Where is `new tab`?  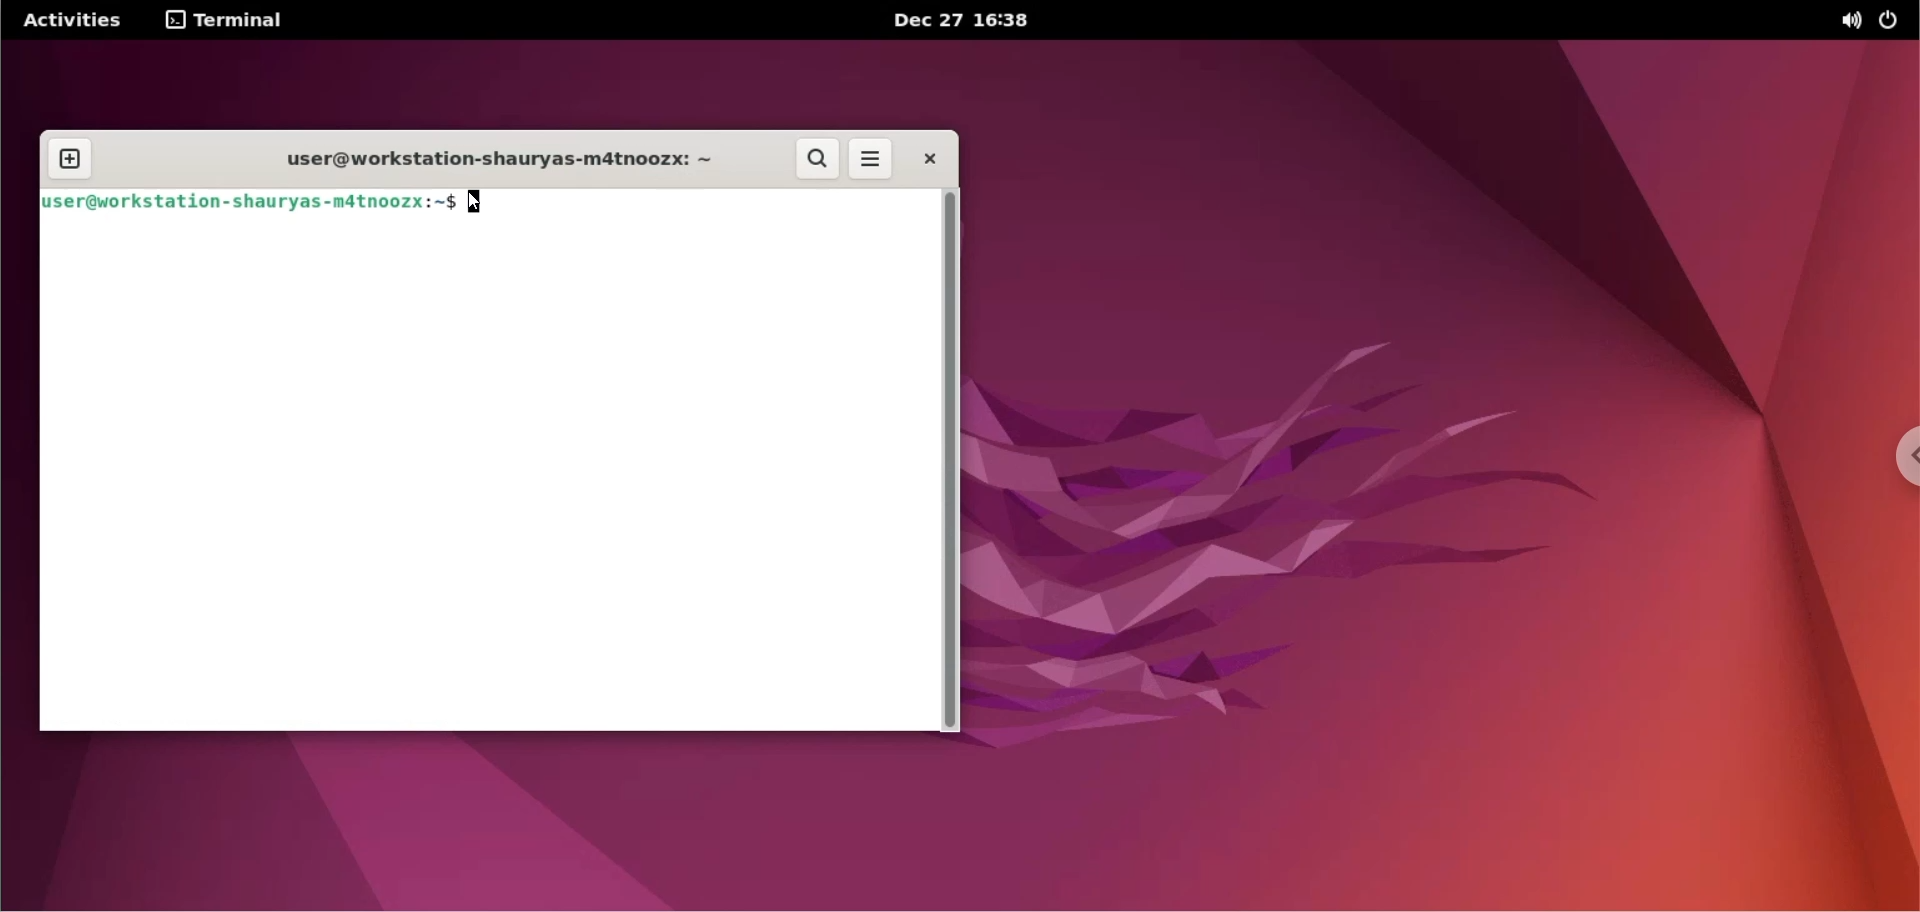
new tab is located at coordinates (67, 159).